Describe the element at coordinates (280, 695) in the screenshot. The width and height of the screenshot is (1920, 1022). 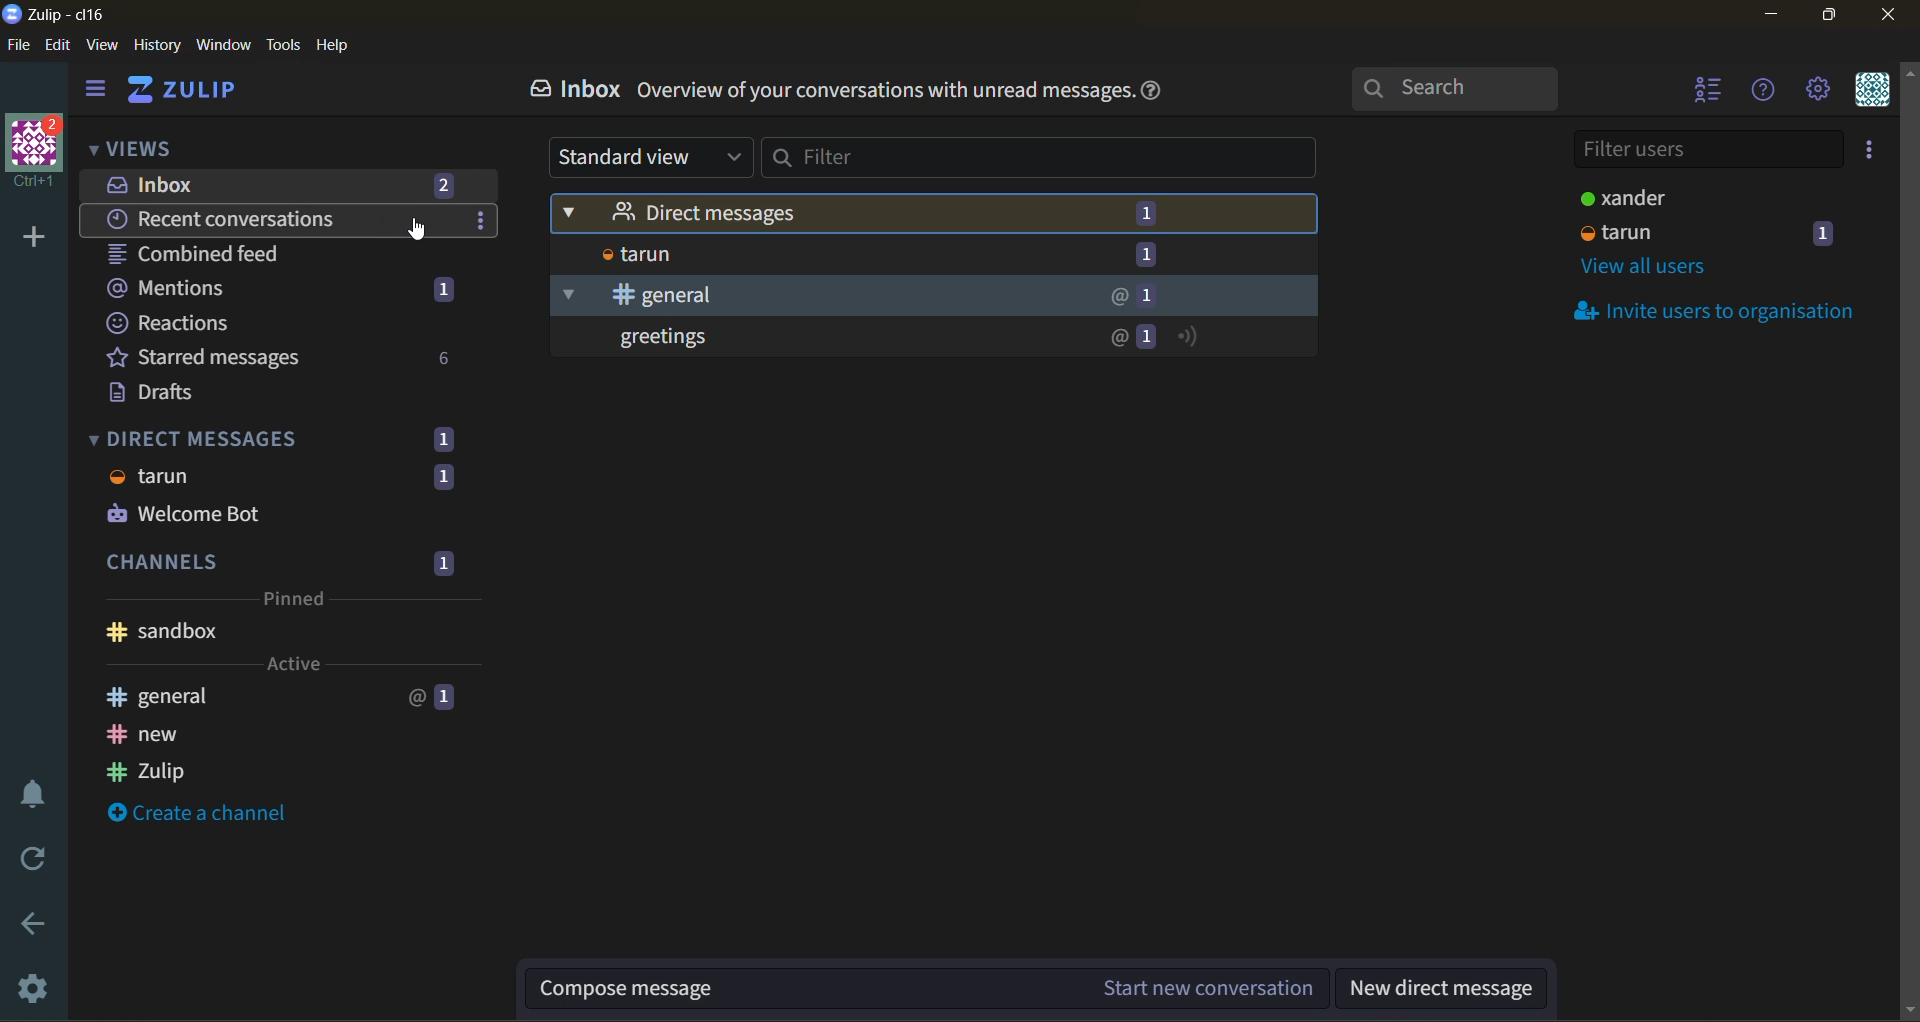
I see `general` at that location.